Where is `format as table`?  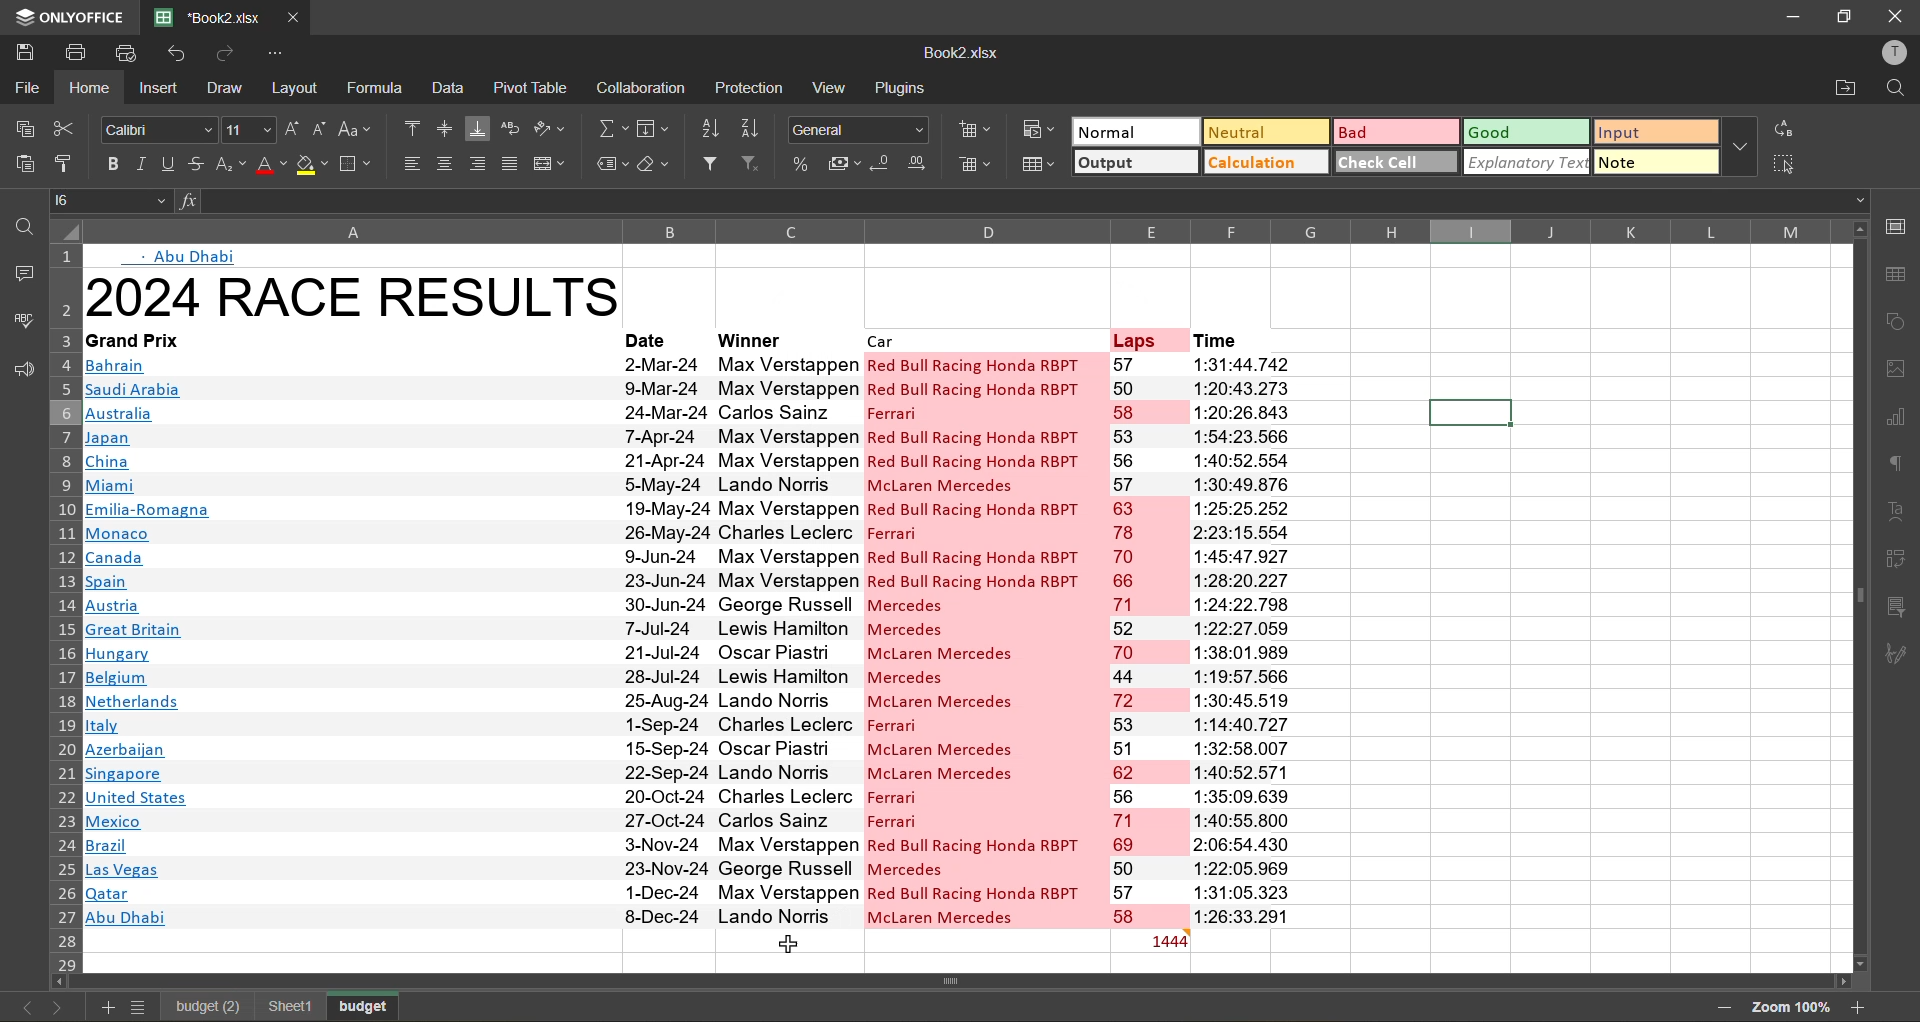
format as table is located at coordinates (1040, 164).